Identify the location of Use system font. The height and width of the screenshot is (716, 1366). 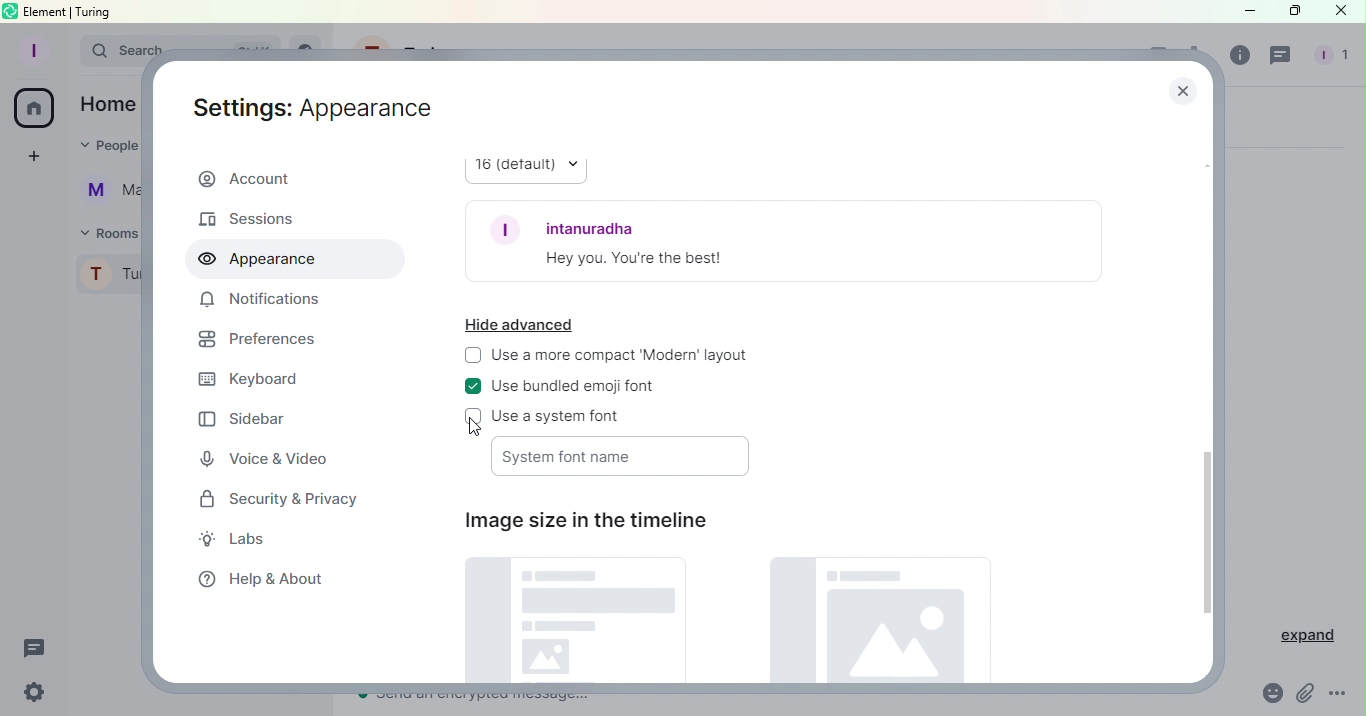
(565, 415).